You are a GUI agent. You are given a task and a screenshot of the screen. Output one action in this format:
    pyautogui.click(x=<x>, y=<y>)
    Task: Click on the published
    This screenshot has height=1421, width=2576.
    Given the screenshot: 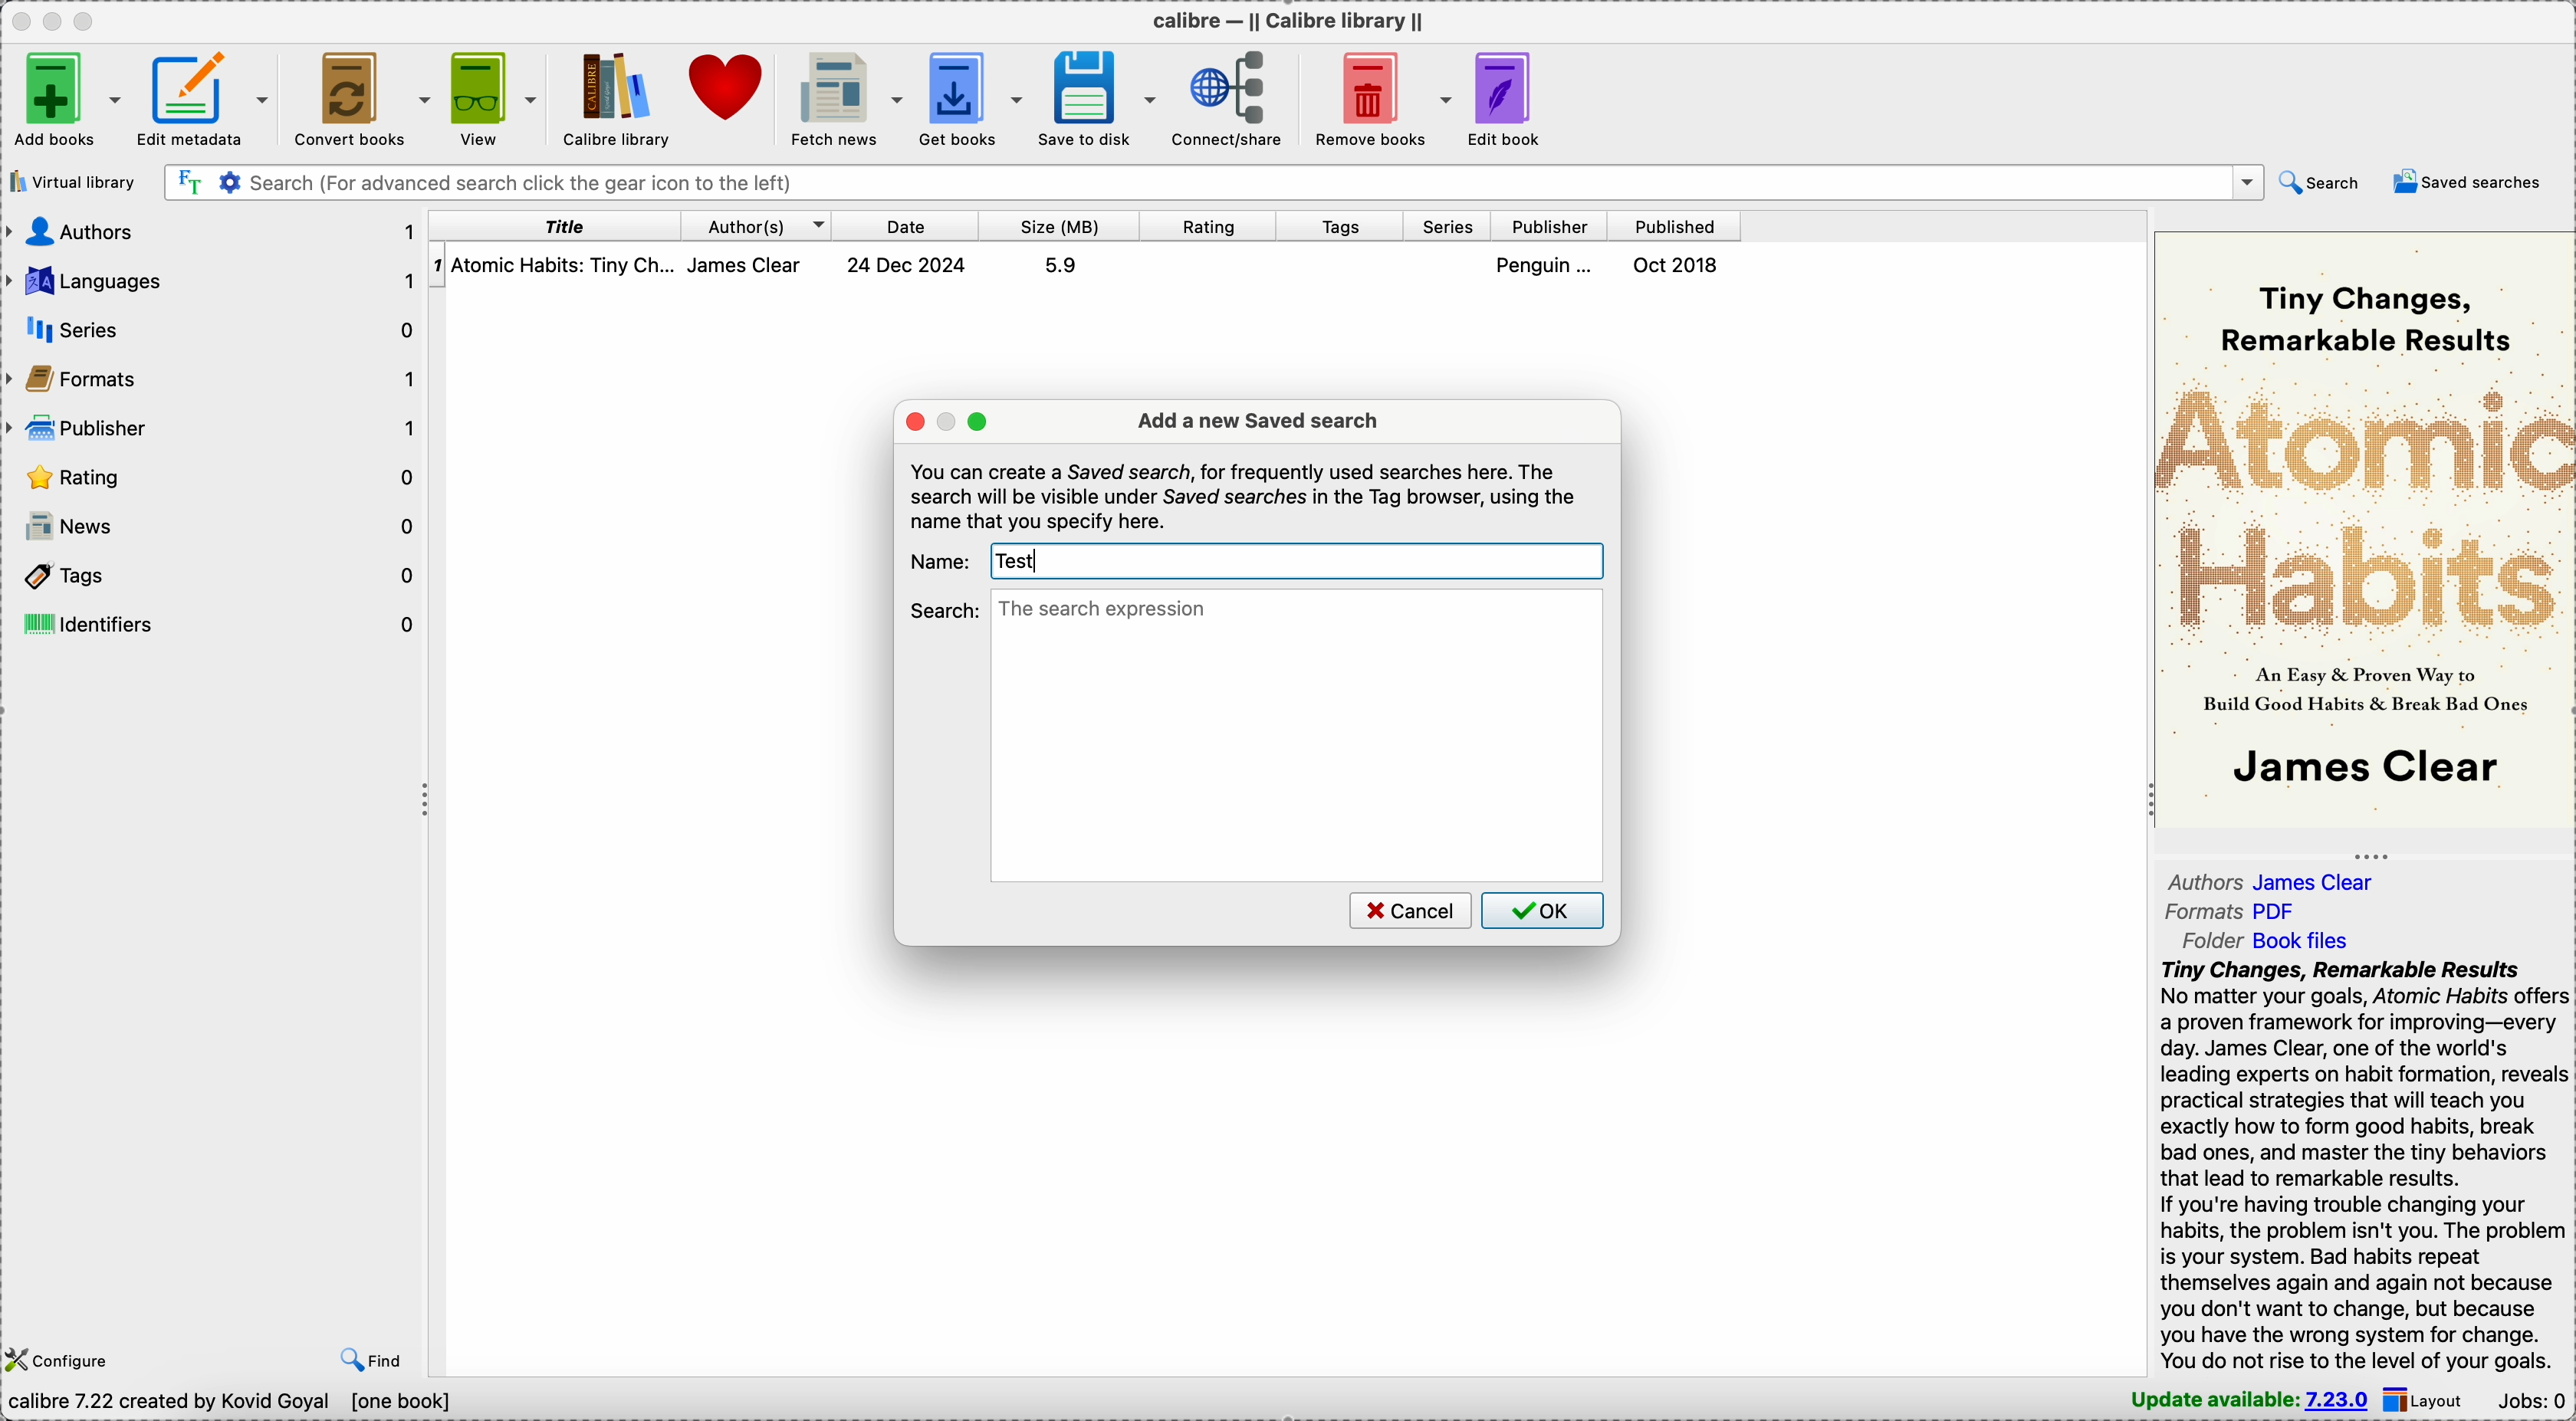 What is the action you would take?
    pyautogui.click(x=1675, y=226)
    